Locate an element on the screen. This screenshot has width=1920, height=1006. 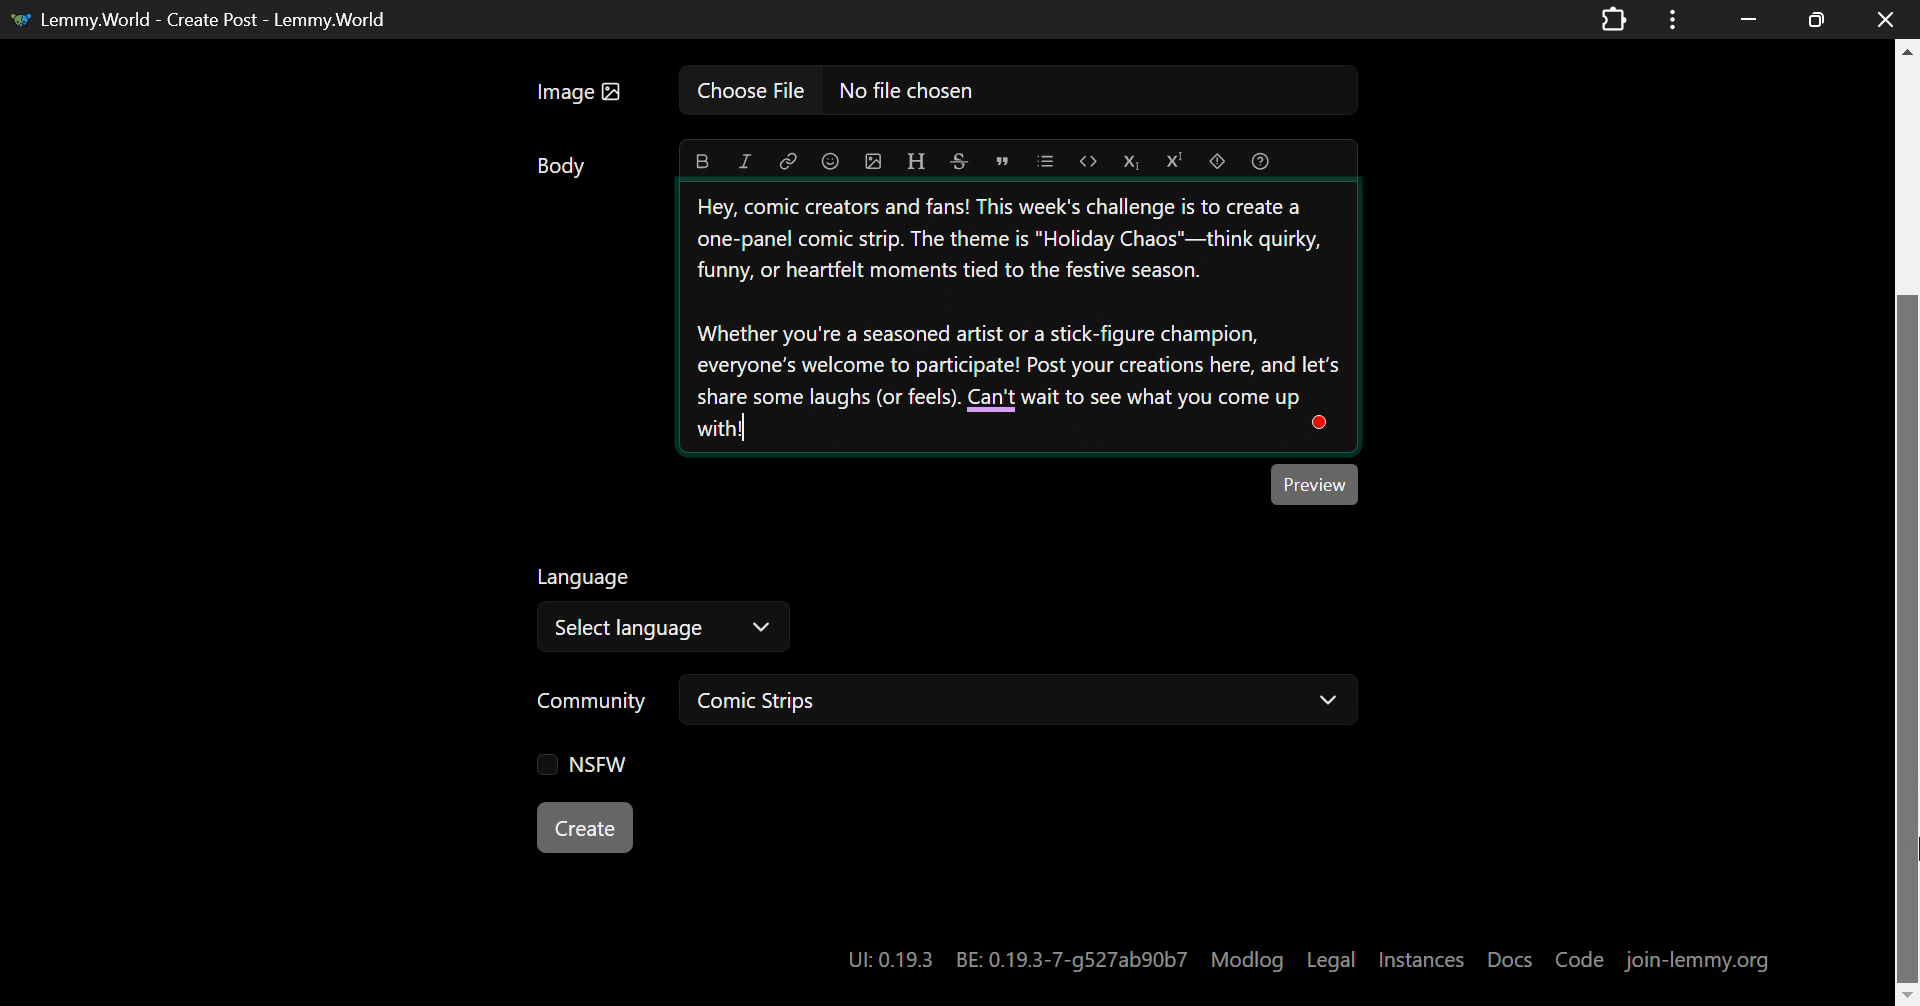
Restore Down is located at coordinates (1748, 17).